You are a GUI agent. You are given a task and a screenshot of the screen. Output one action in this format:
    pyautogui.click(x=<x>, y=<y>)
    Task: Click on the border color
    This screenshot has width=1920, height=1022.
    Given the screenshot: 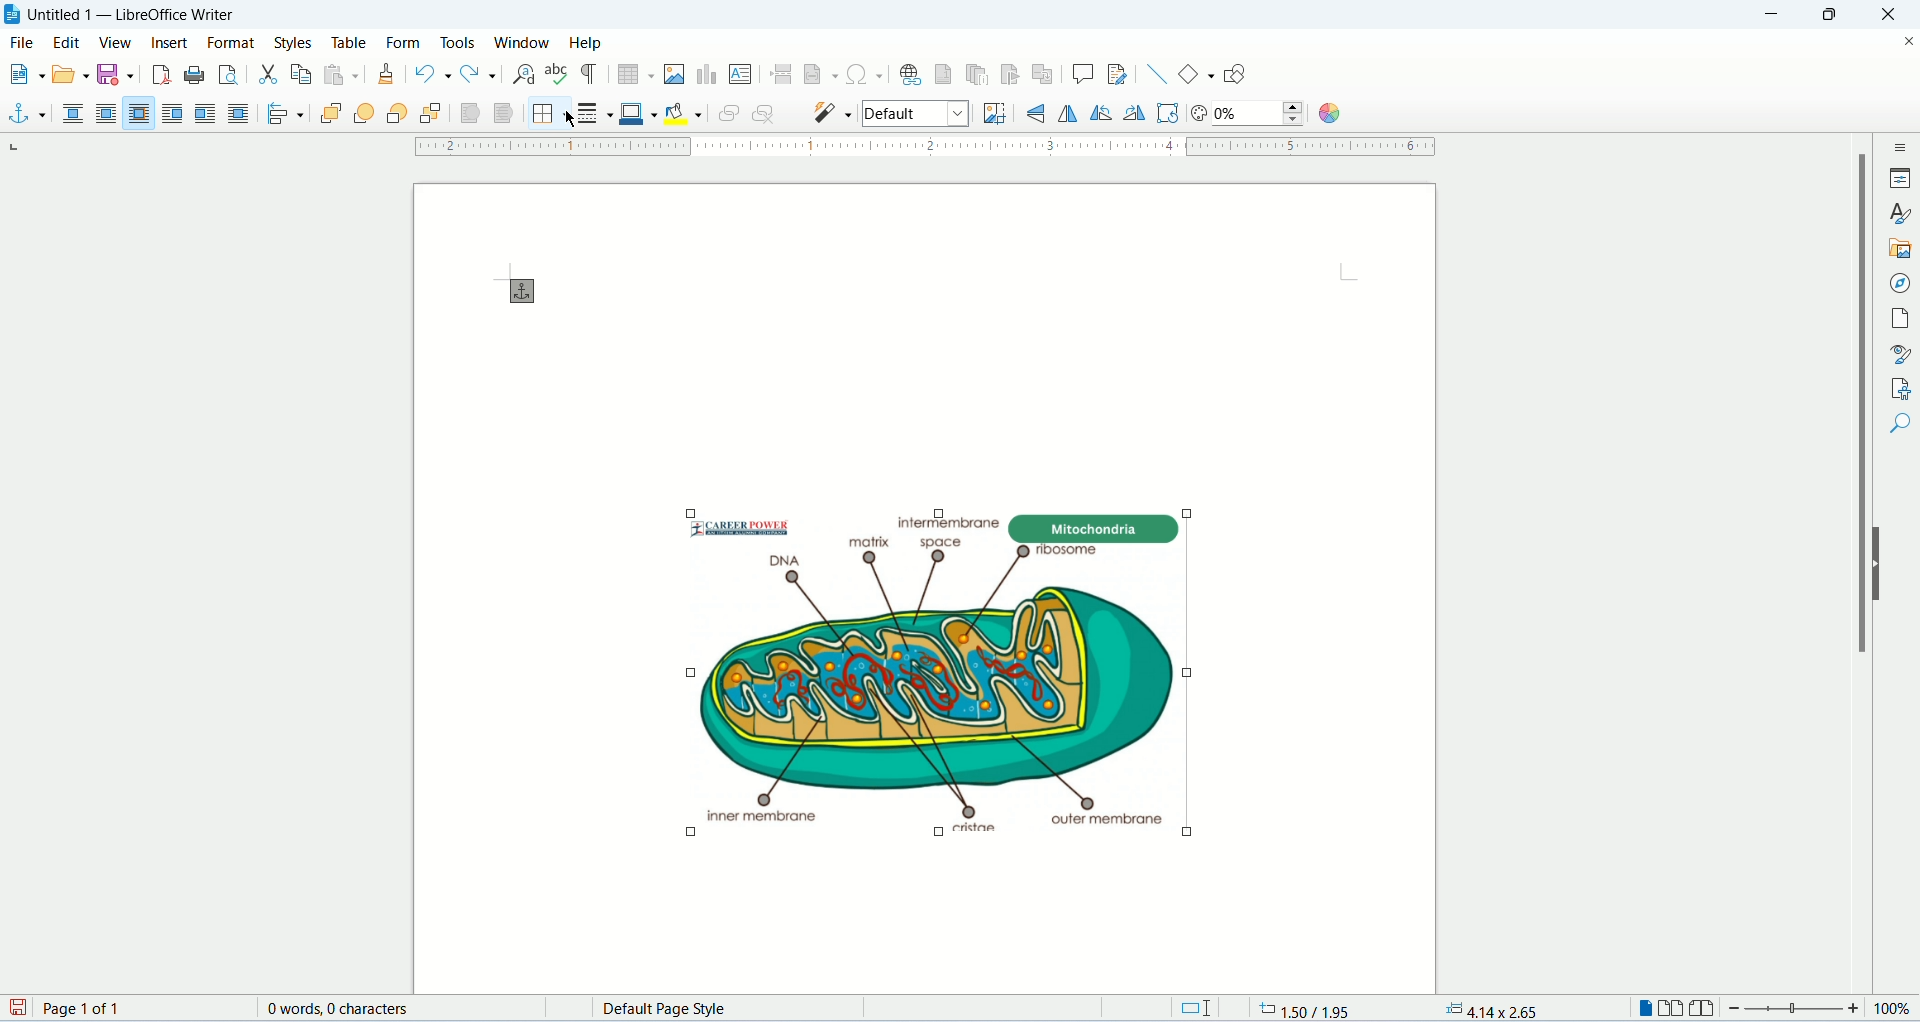 What is the action you would take?
    pyautogui.click(x=638, y=112)
    